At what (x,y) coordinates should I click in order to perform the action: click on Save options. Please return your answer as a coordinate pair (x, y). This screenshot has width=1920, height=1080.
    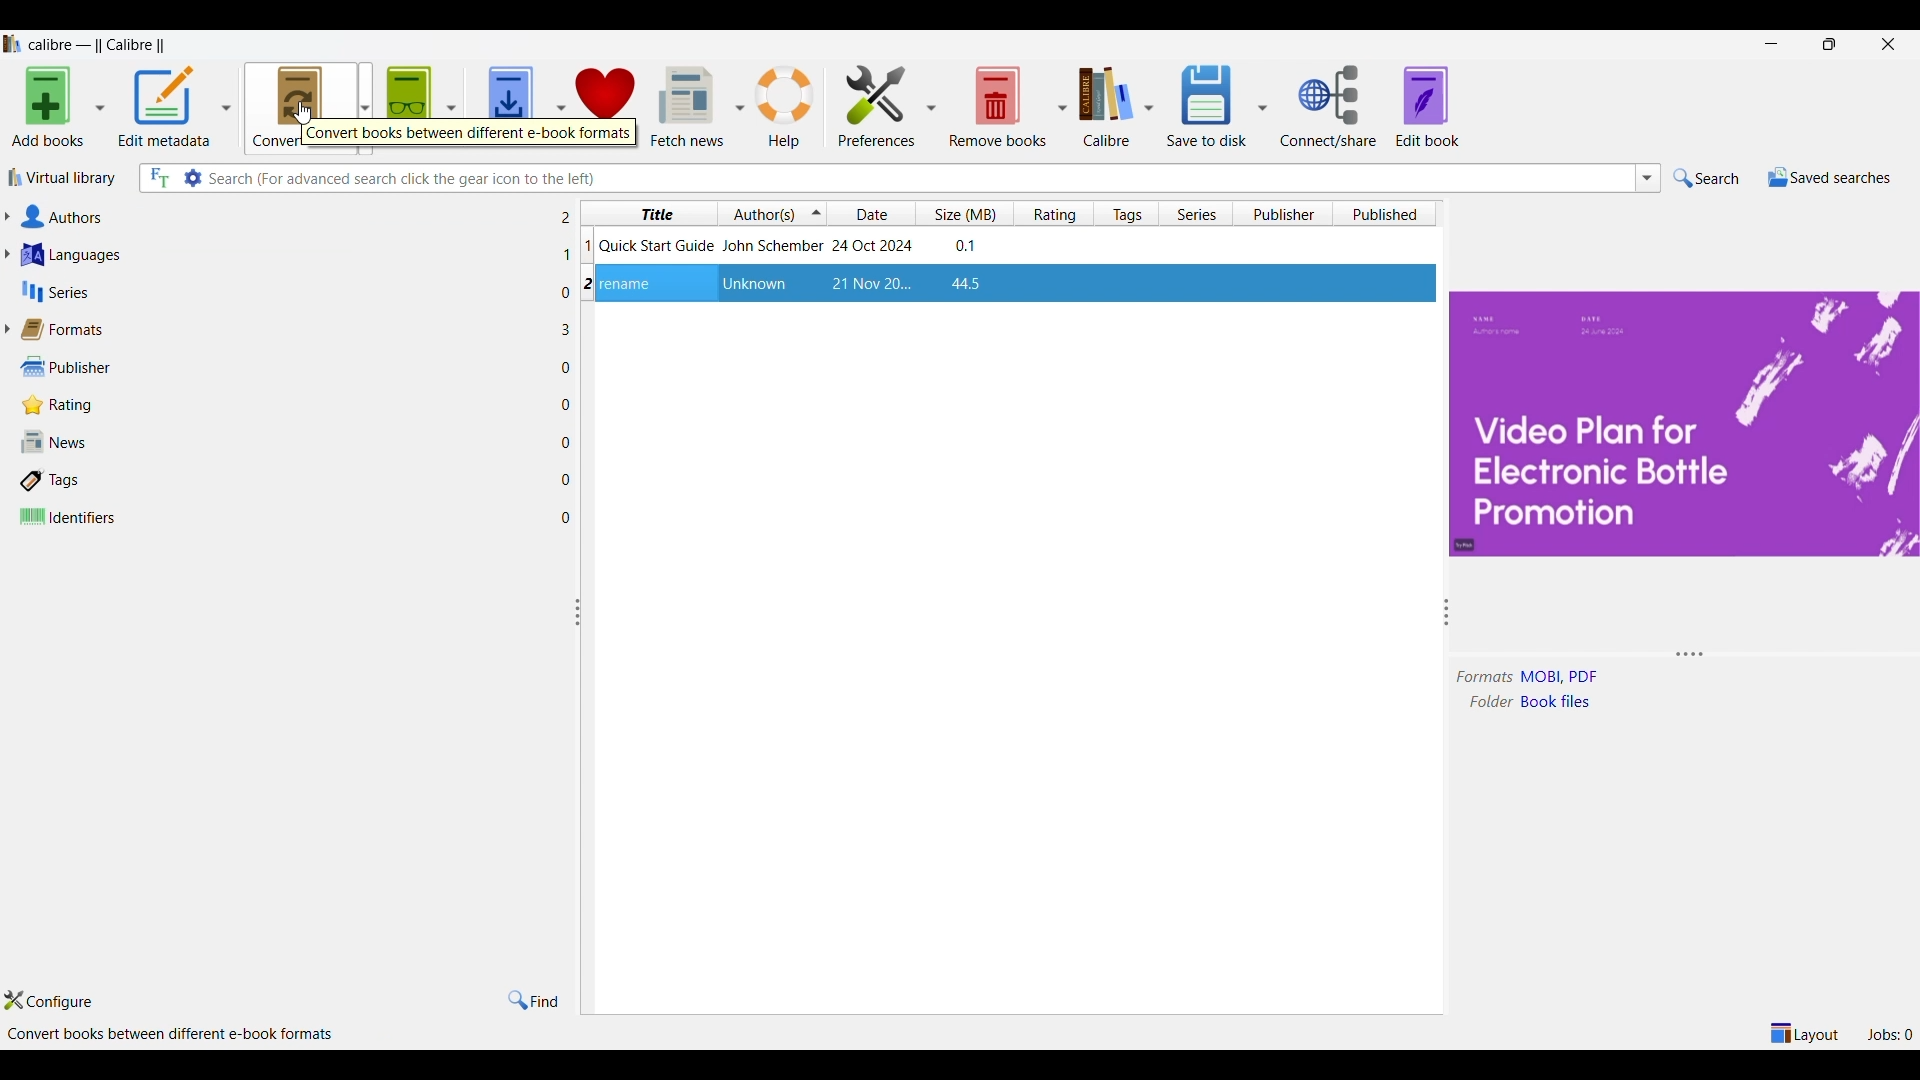
    Looking at the image, I should click on (1262, 106).